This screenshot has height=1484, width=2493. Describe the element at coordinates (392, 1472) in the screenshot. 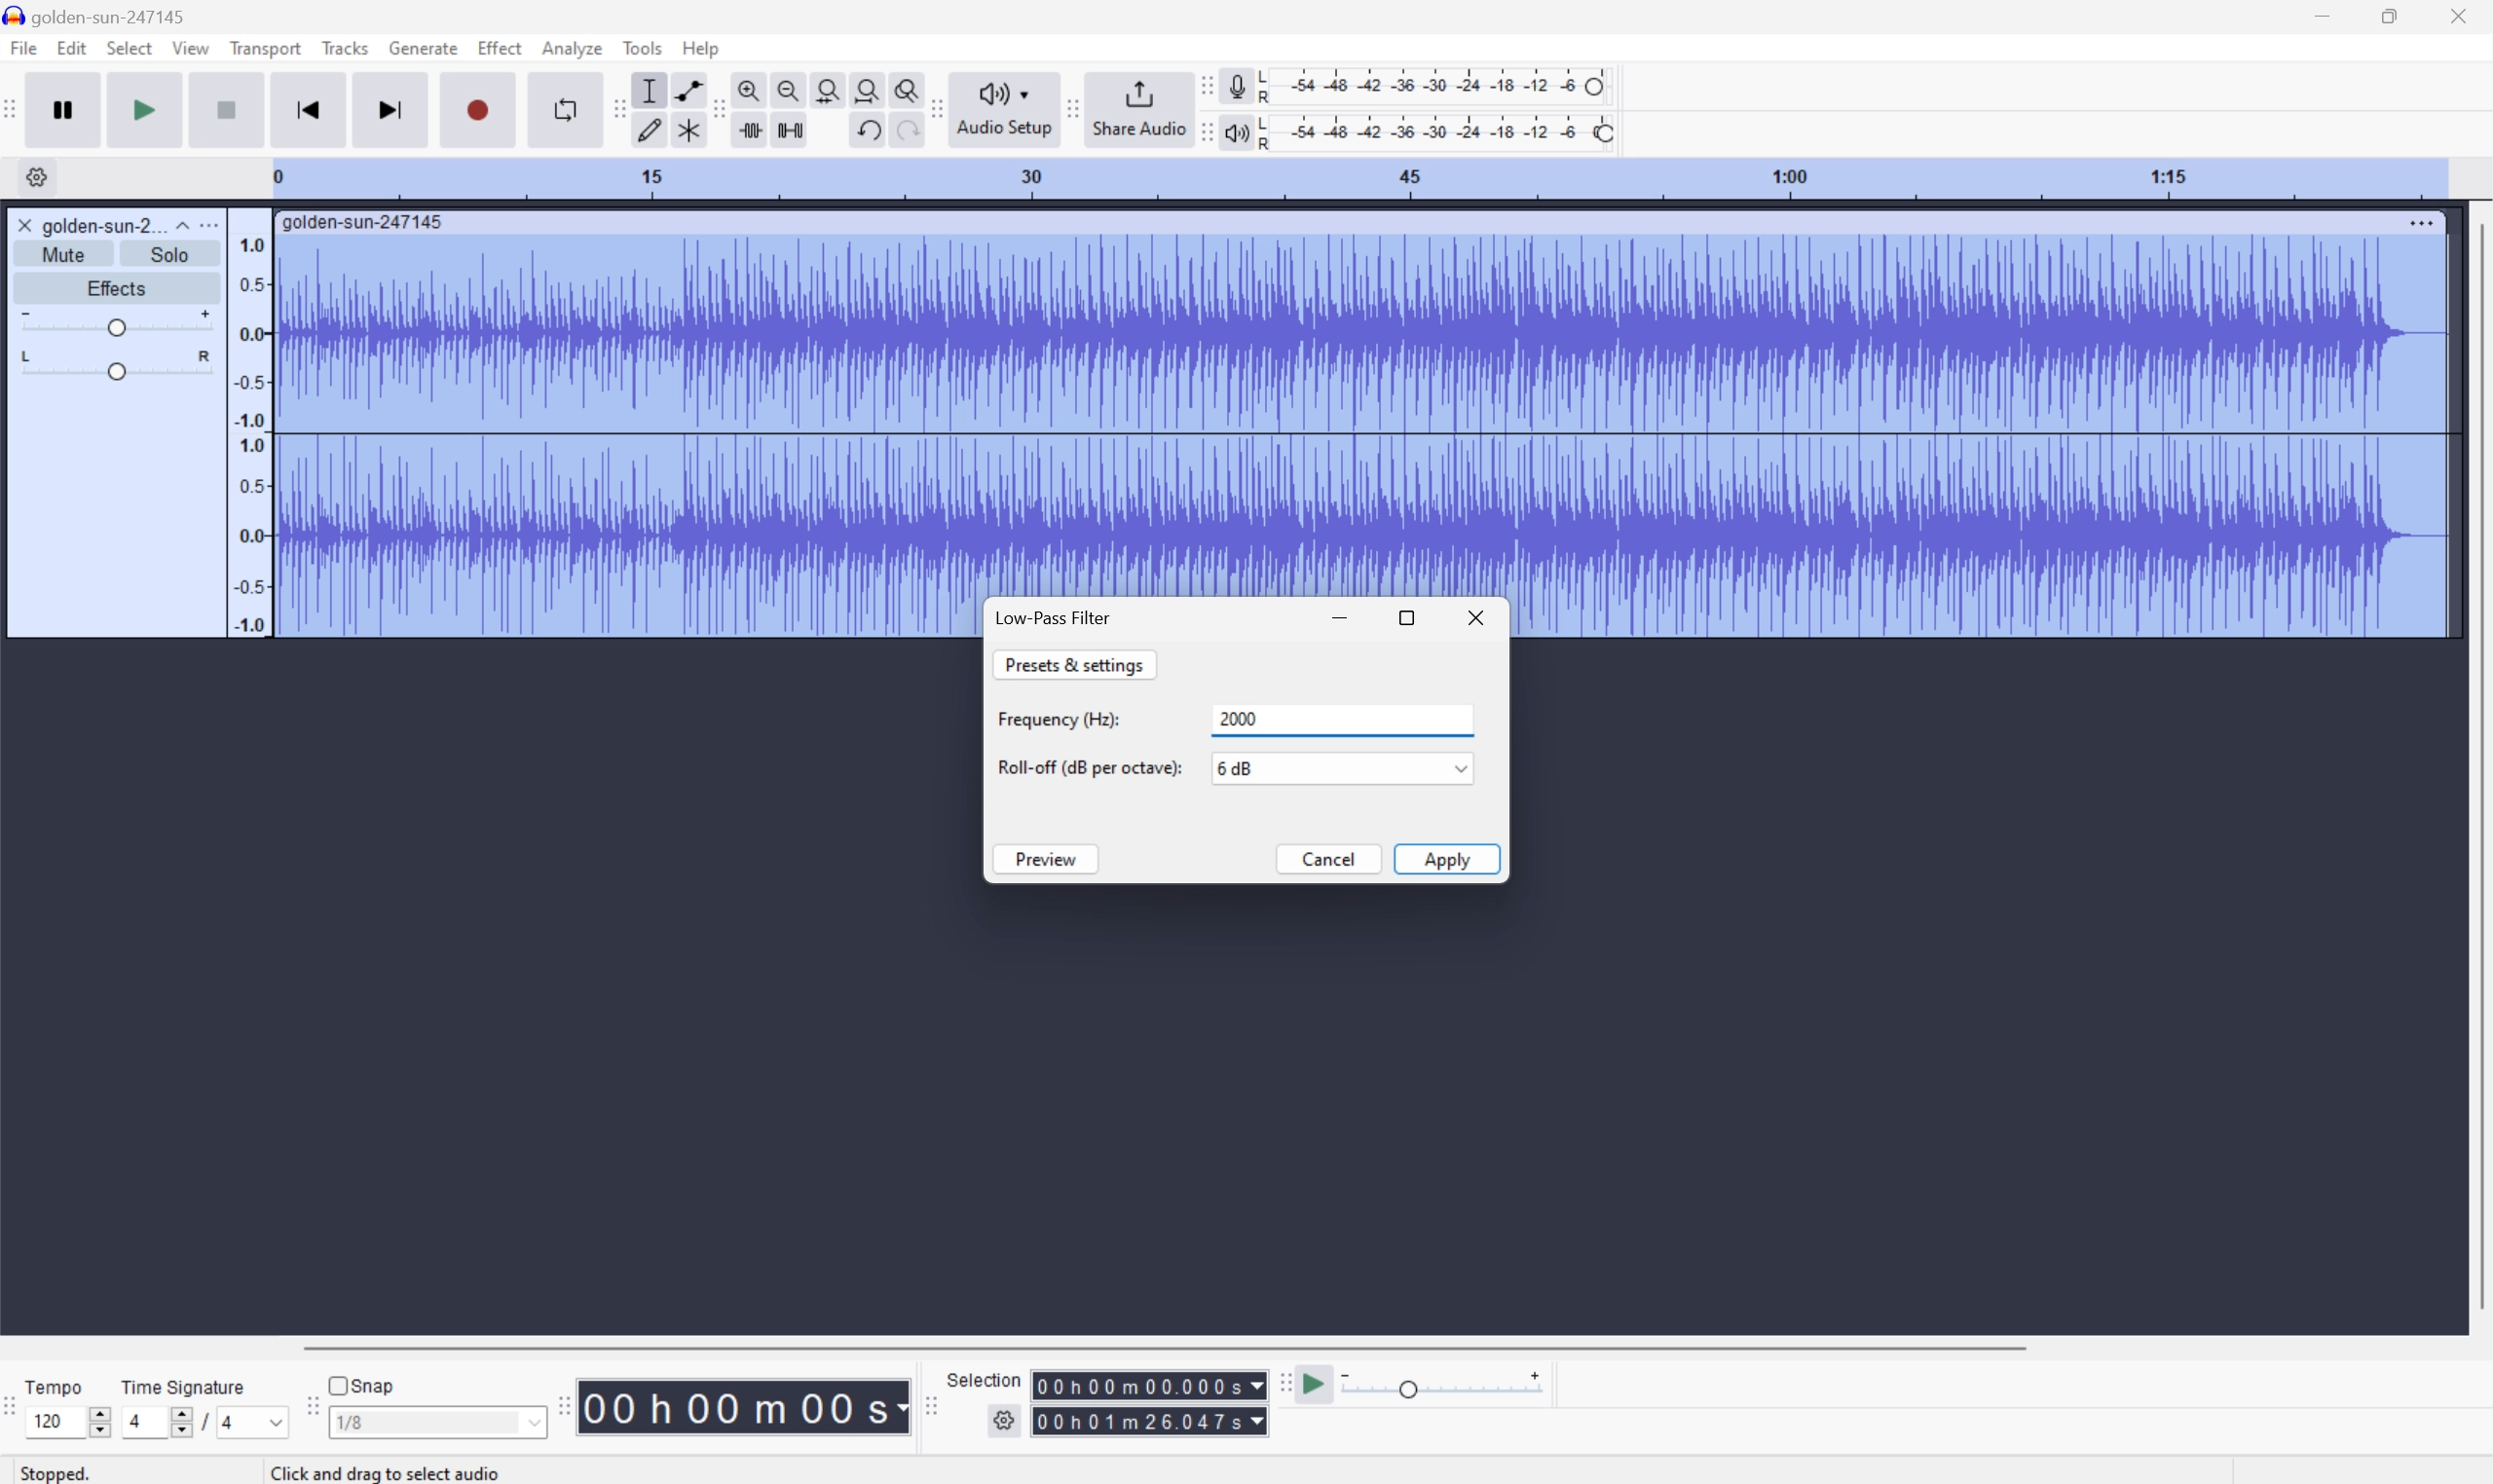

I see `` at that location.